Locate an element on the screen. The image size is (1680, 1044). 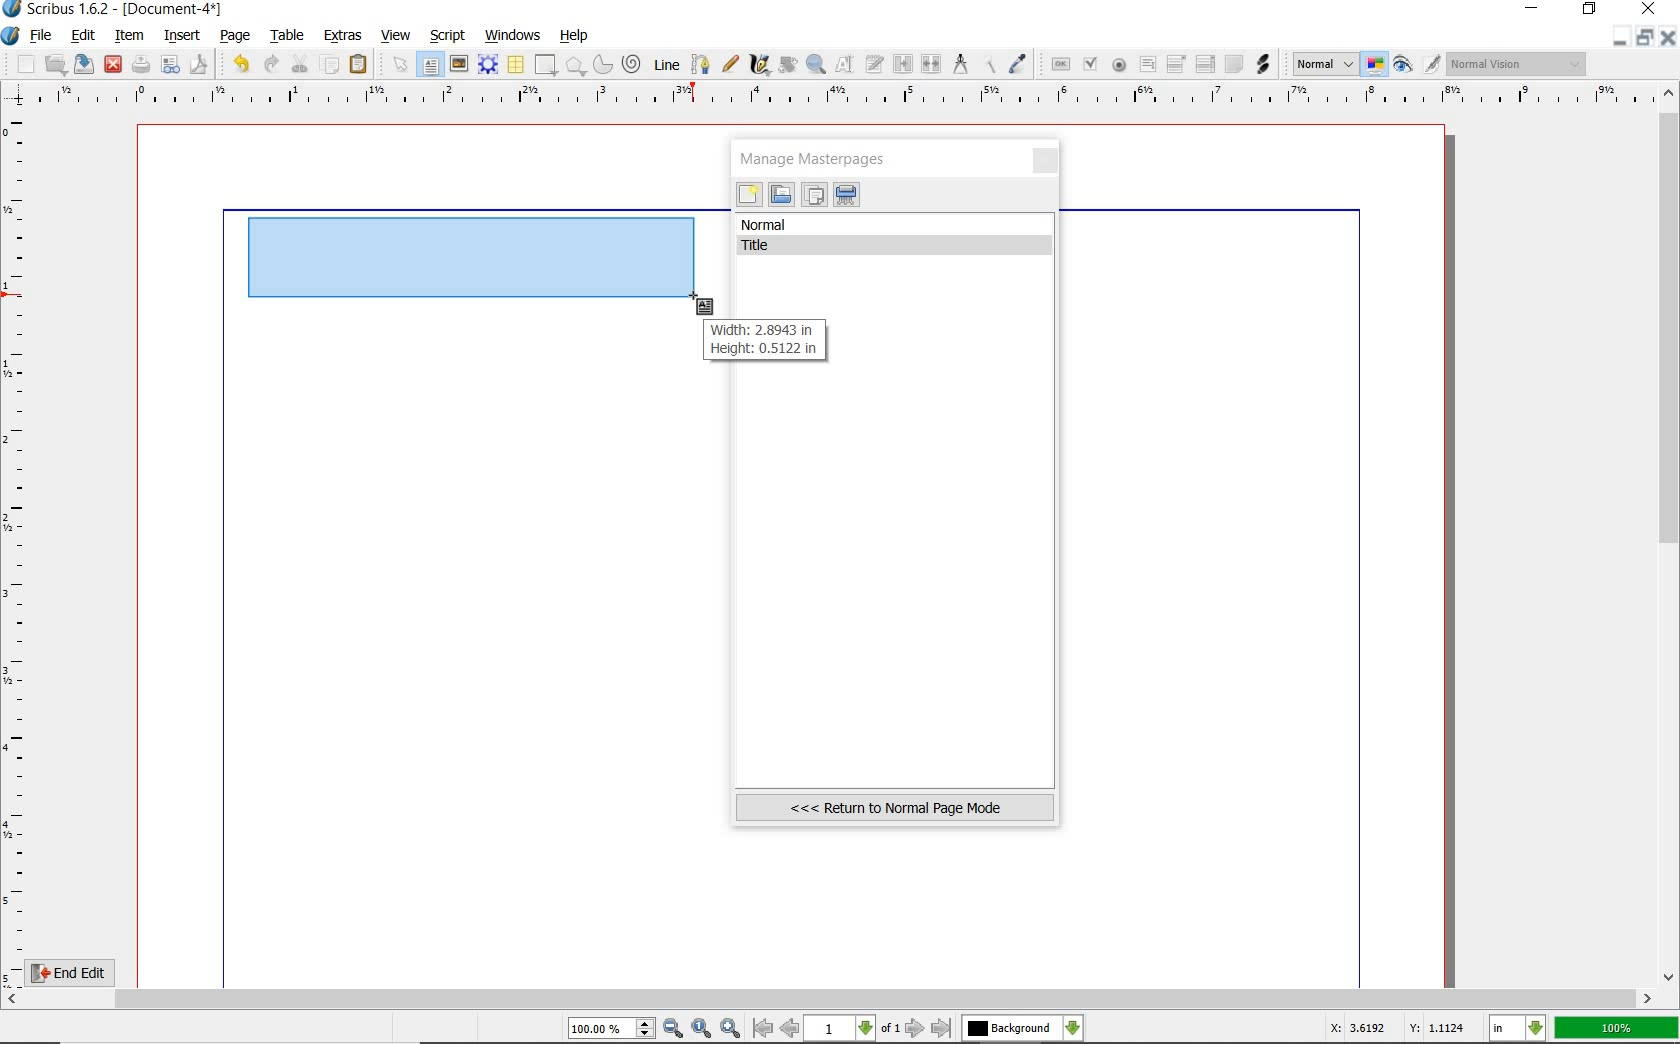
Normal Vision is located at coordinates (1518, 66).